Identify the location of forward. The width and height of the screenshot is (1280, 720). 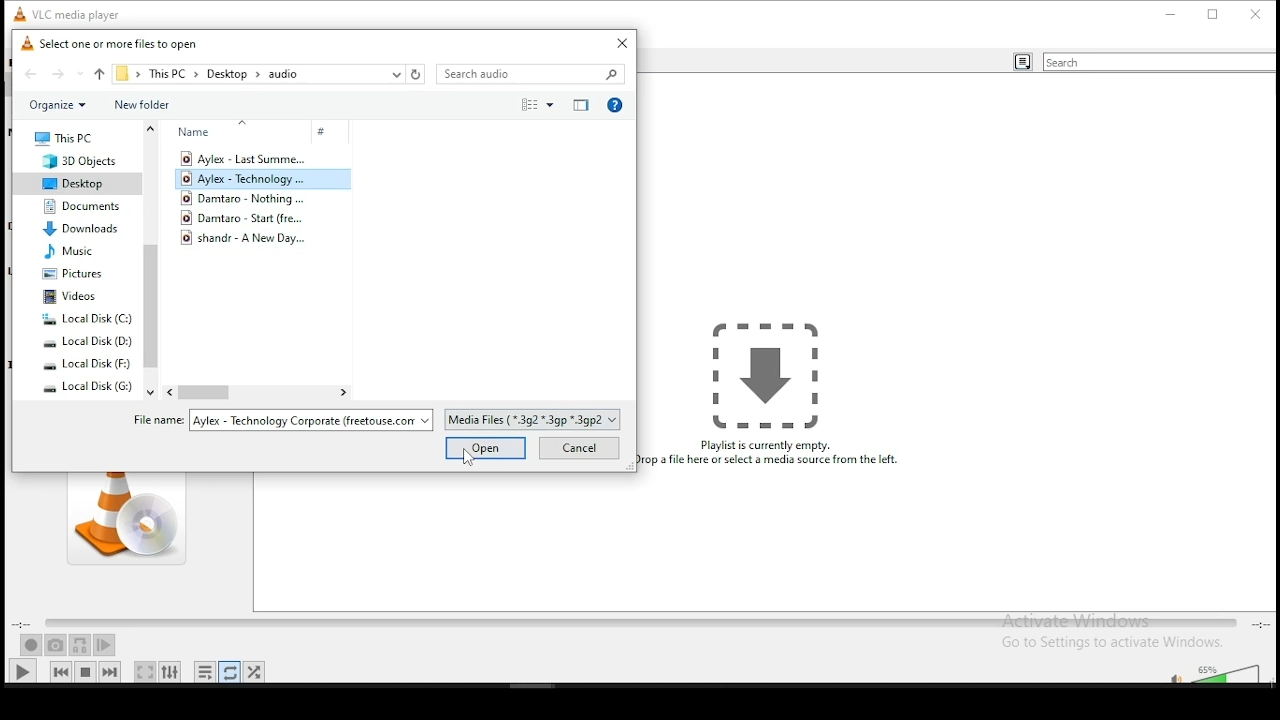
(67, 75).